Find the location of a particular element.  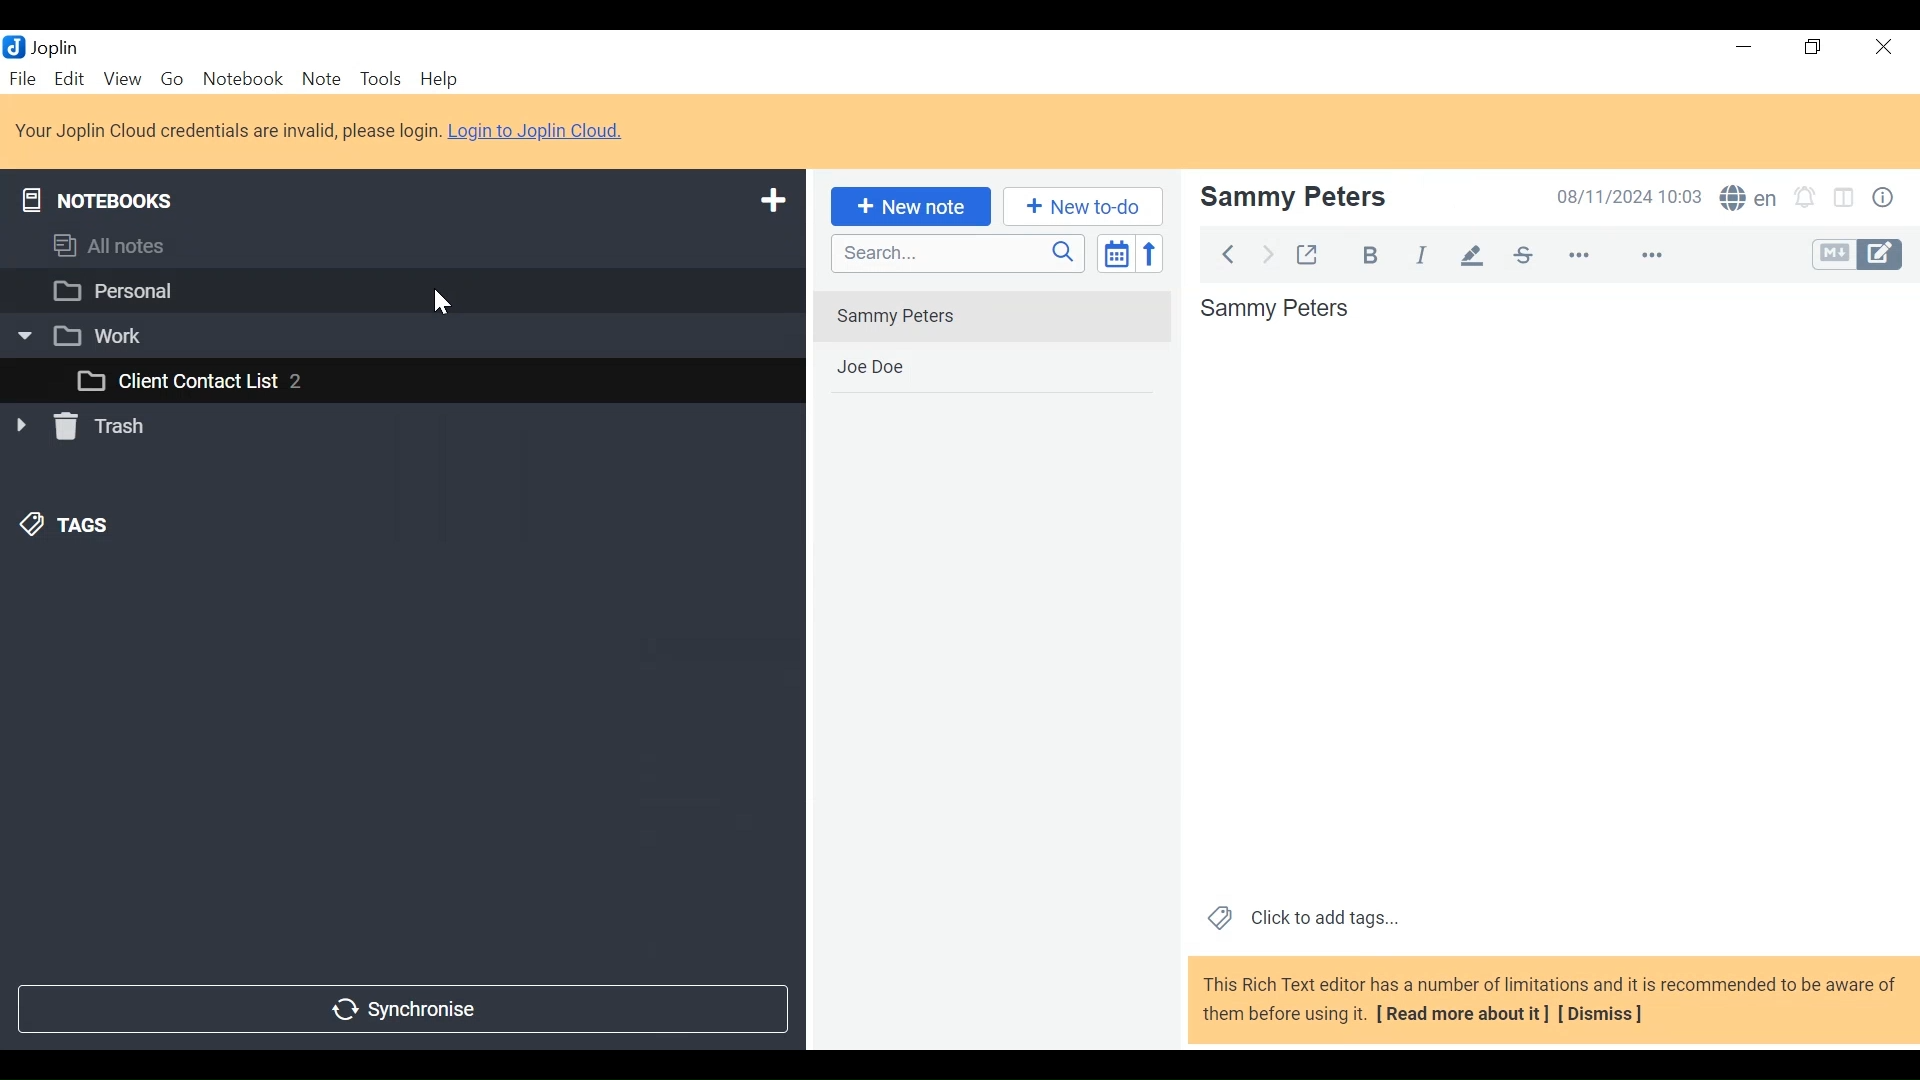

Add new notebook is located at coordinates (773, 203).